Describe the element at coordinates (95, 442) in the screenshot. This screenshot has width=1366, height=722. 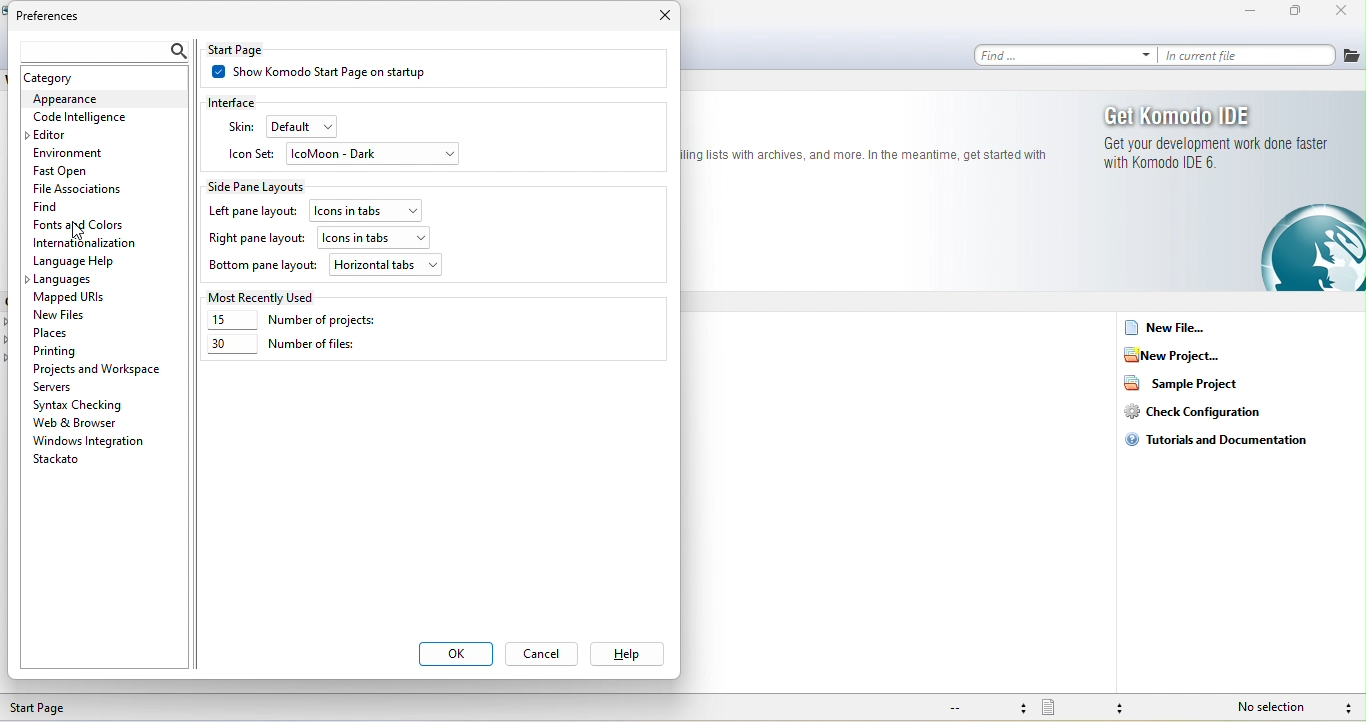
I see `window integration` at that location.